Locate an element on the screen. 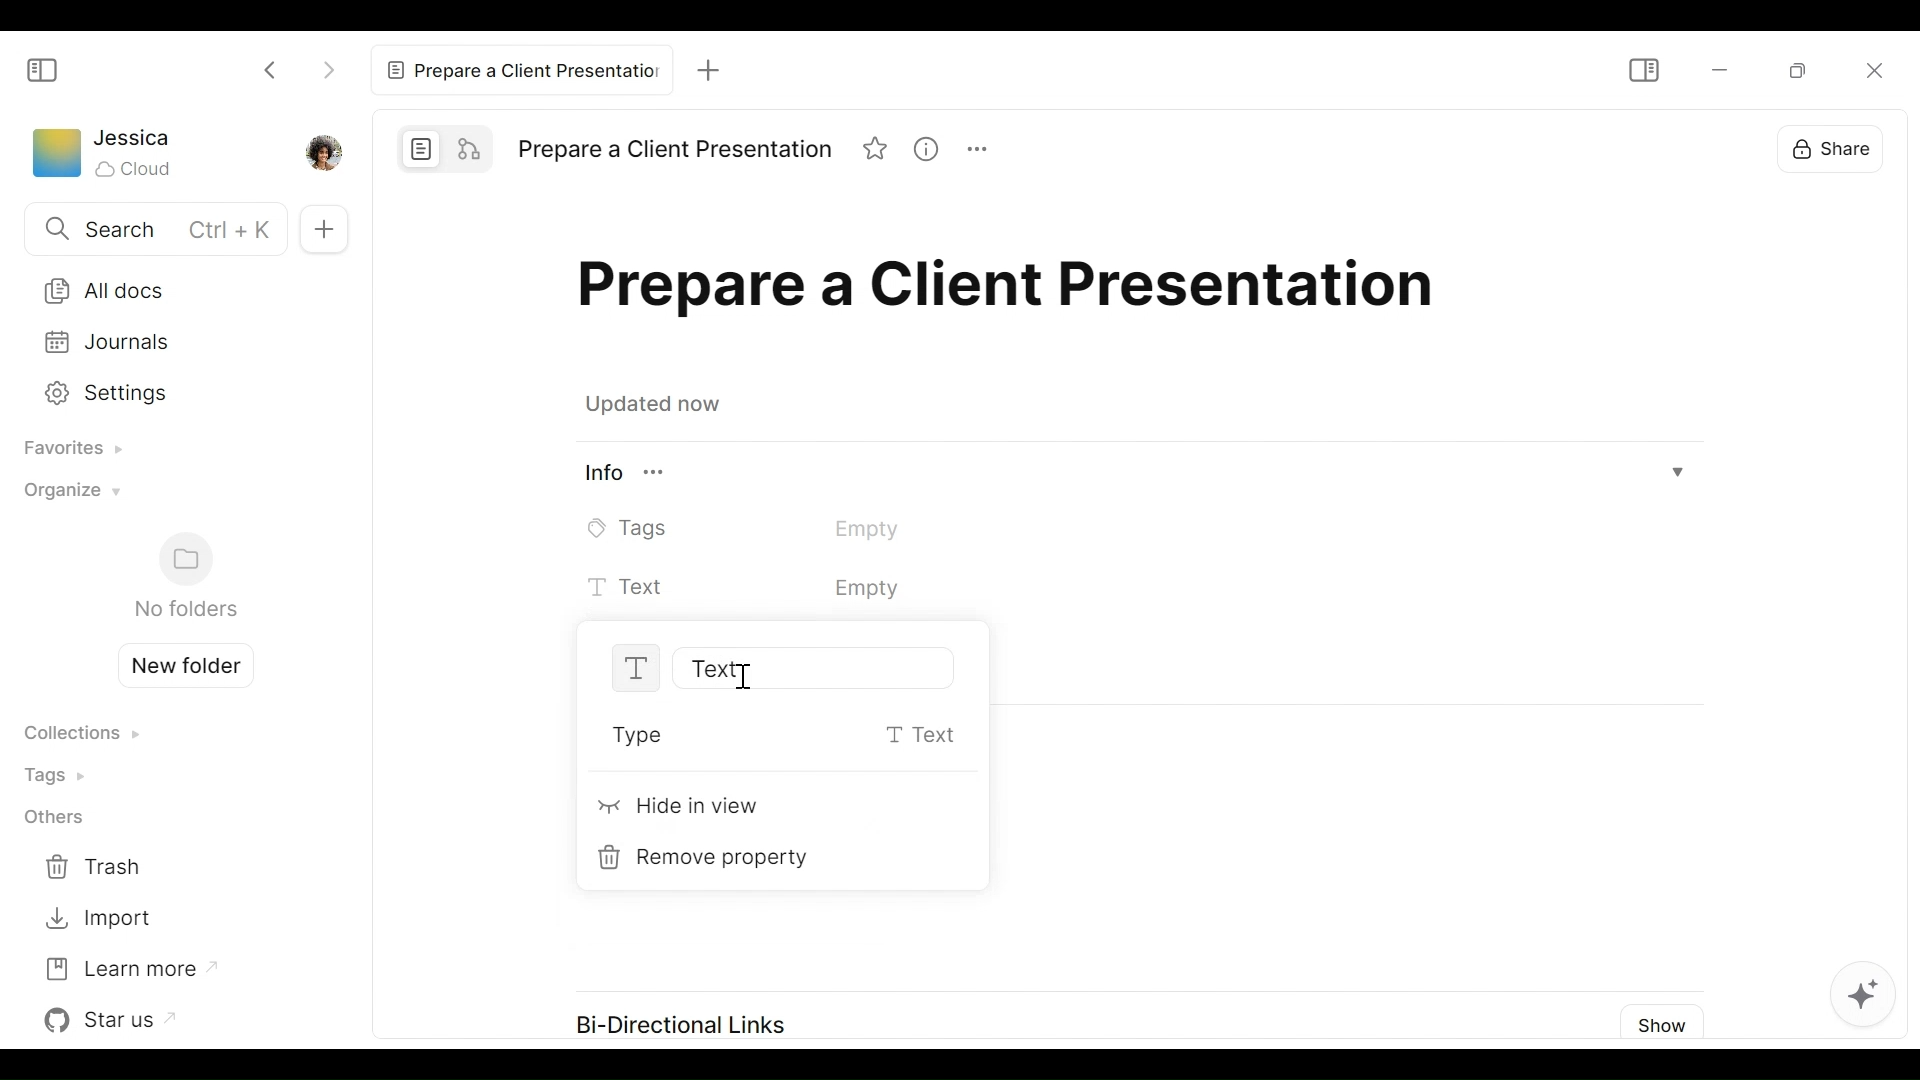  Username is located at coordinates (134, 139).